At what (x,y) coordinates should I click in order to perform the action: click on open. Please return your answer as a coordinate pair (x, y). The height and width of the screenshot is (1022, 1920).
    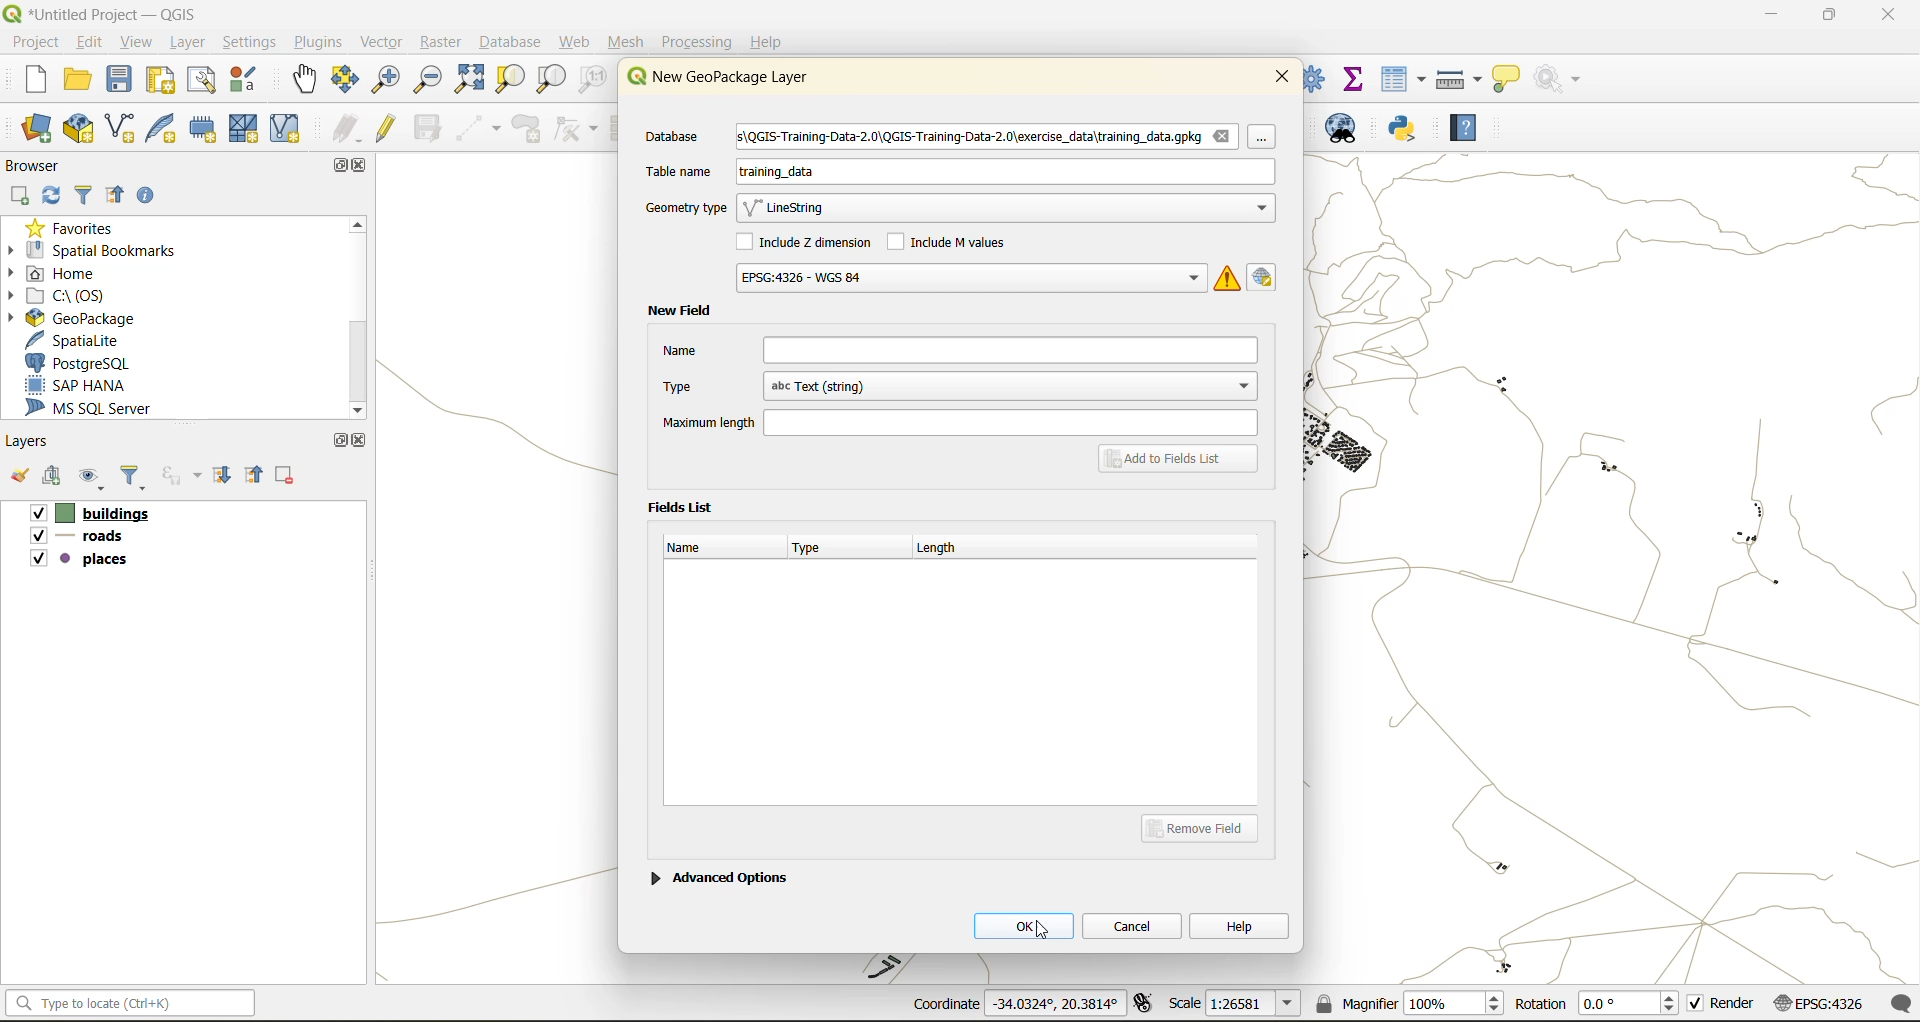
    Looking at the image, I should click on (18, 480).